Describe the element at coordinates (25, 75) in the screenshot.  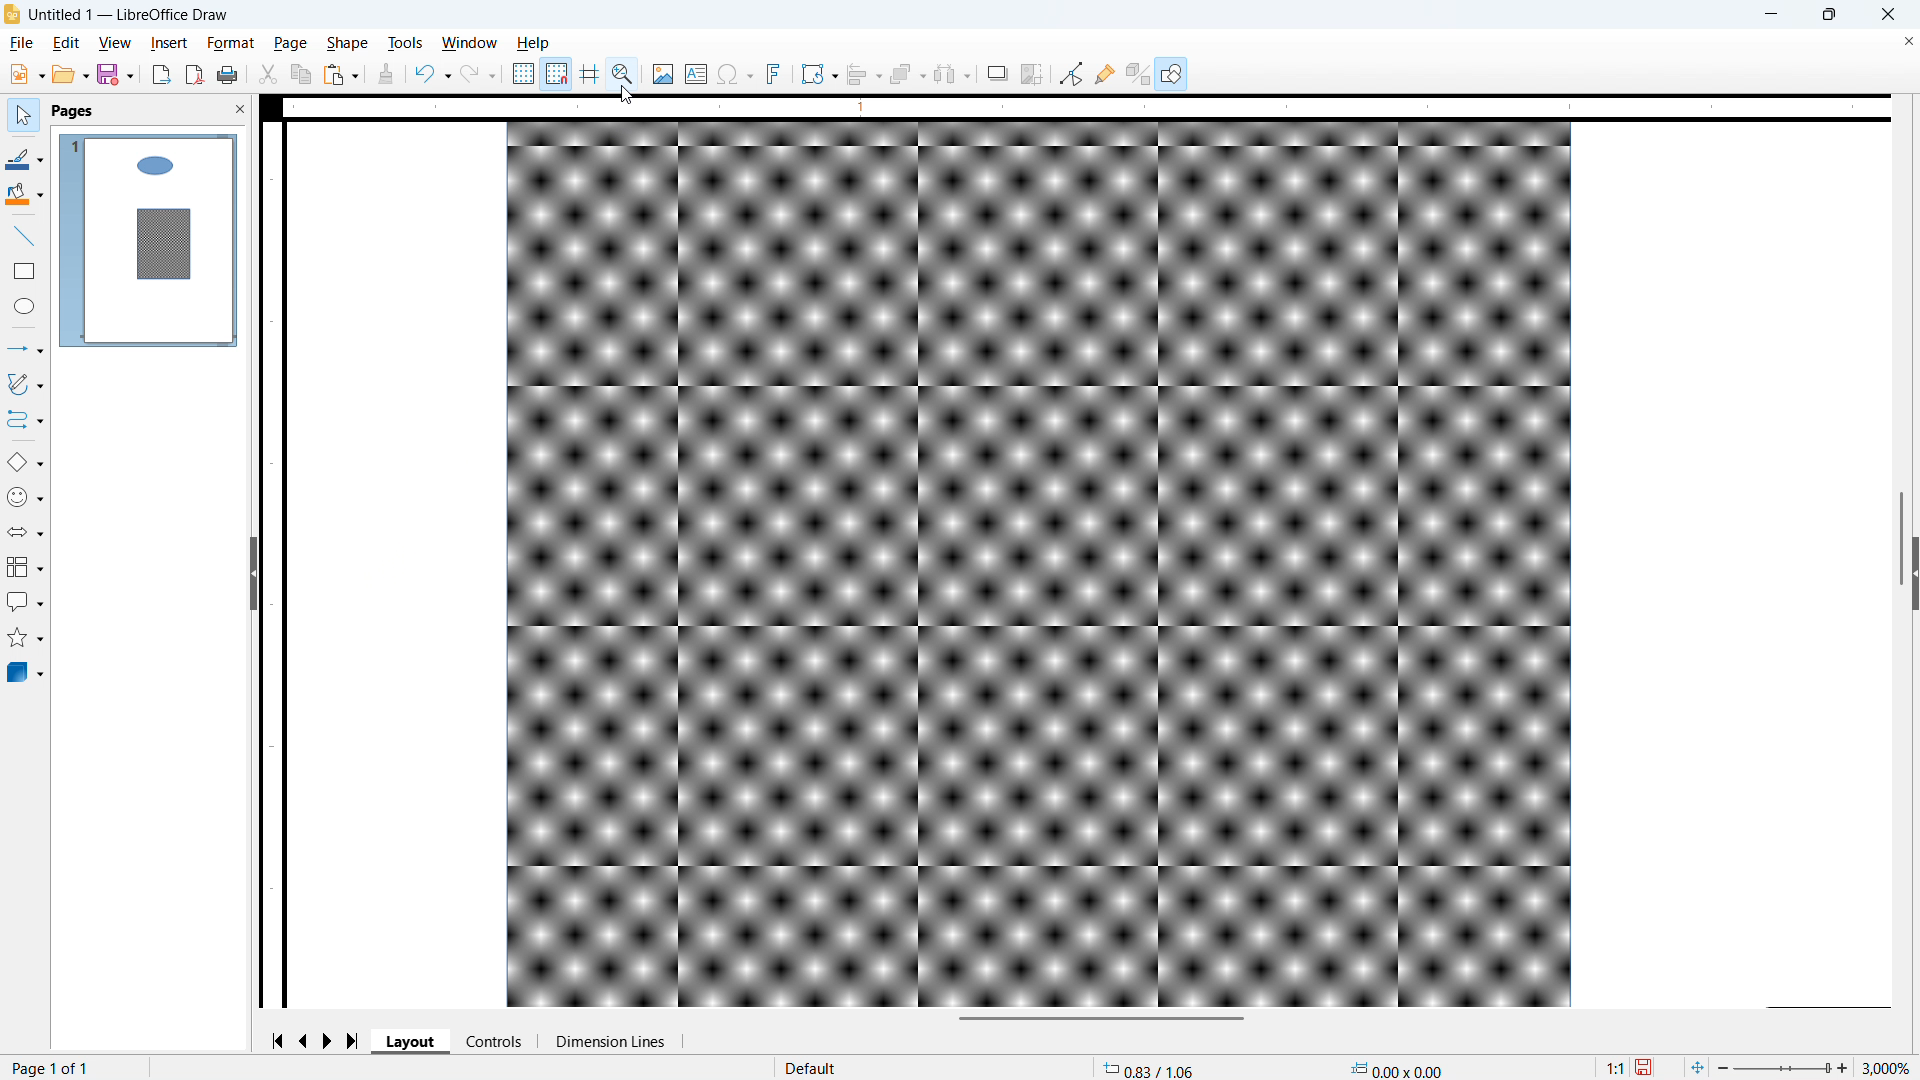
I see `New ` at that location.